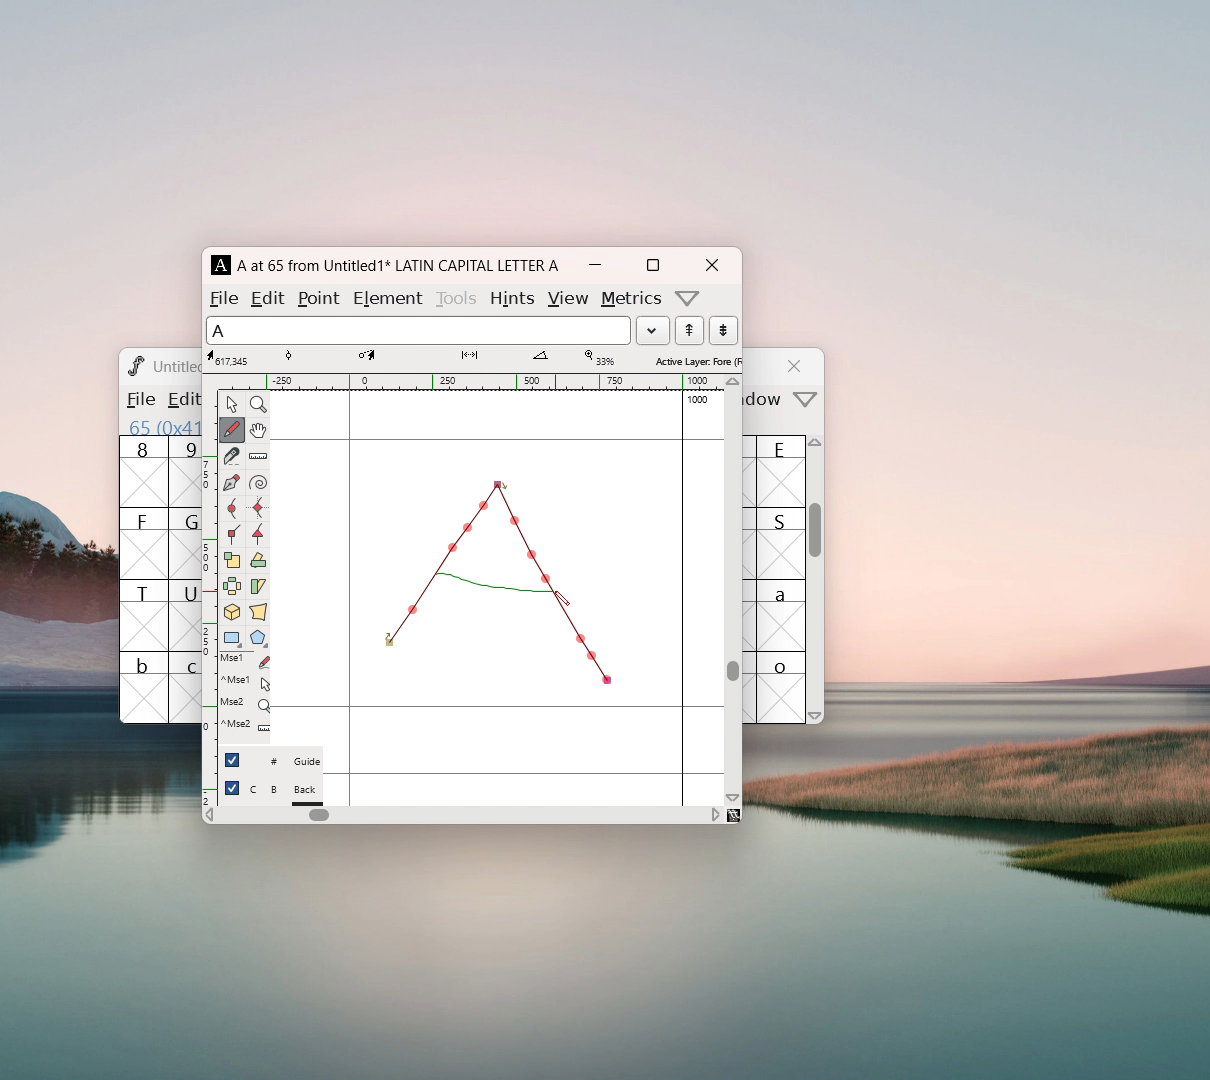  Describe the element at coordinates (232, 614) in the screenshot. I see `rotate the selection to 3D and project back to plane` at that location.